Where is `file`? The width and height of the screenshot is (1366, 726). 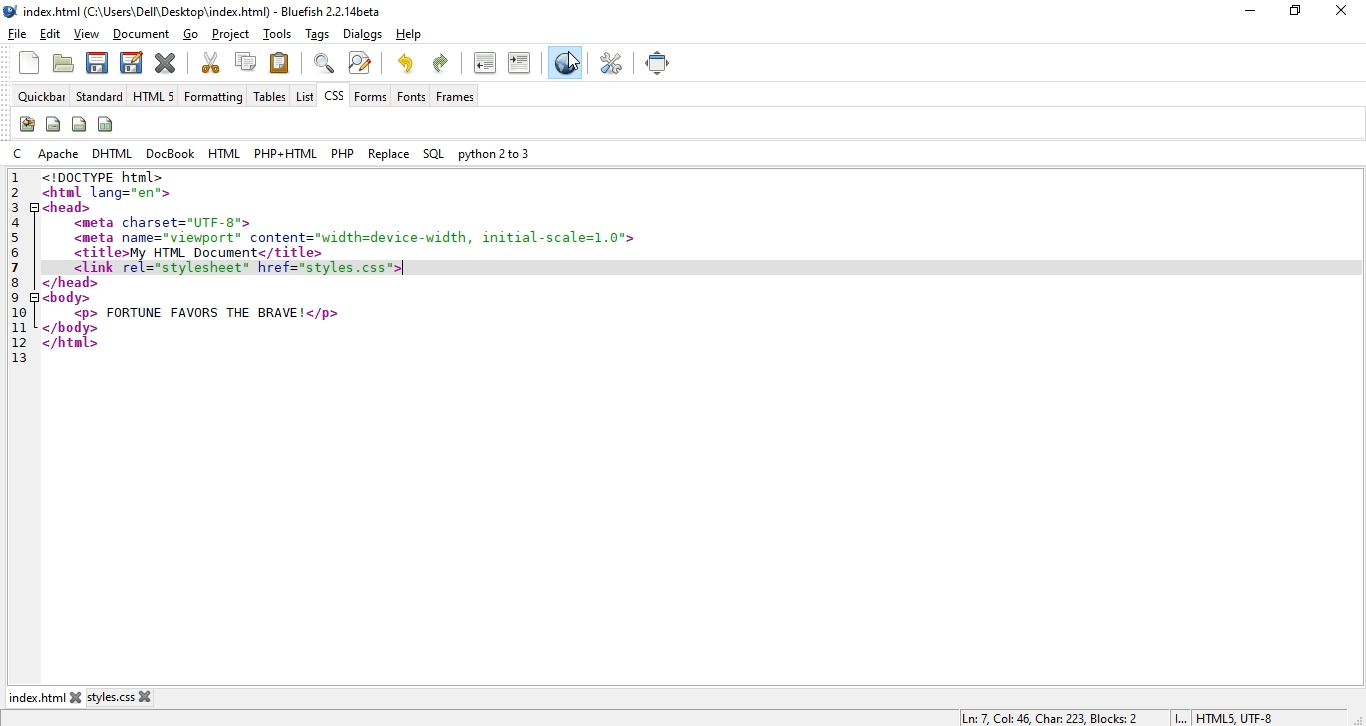 file is located at coordinates (18, 34).